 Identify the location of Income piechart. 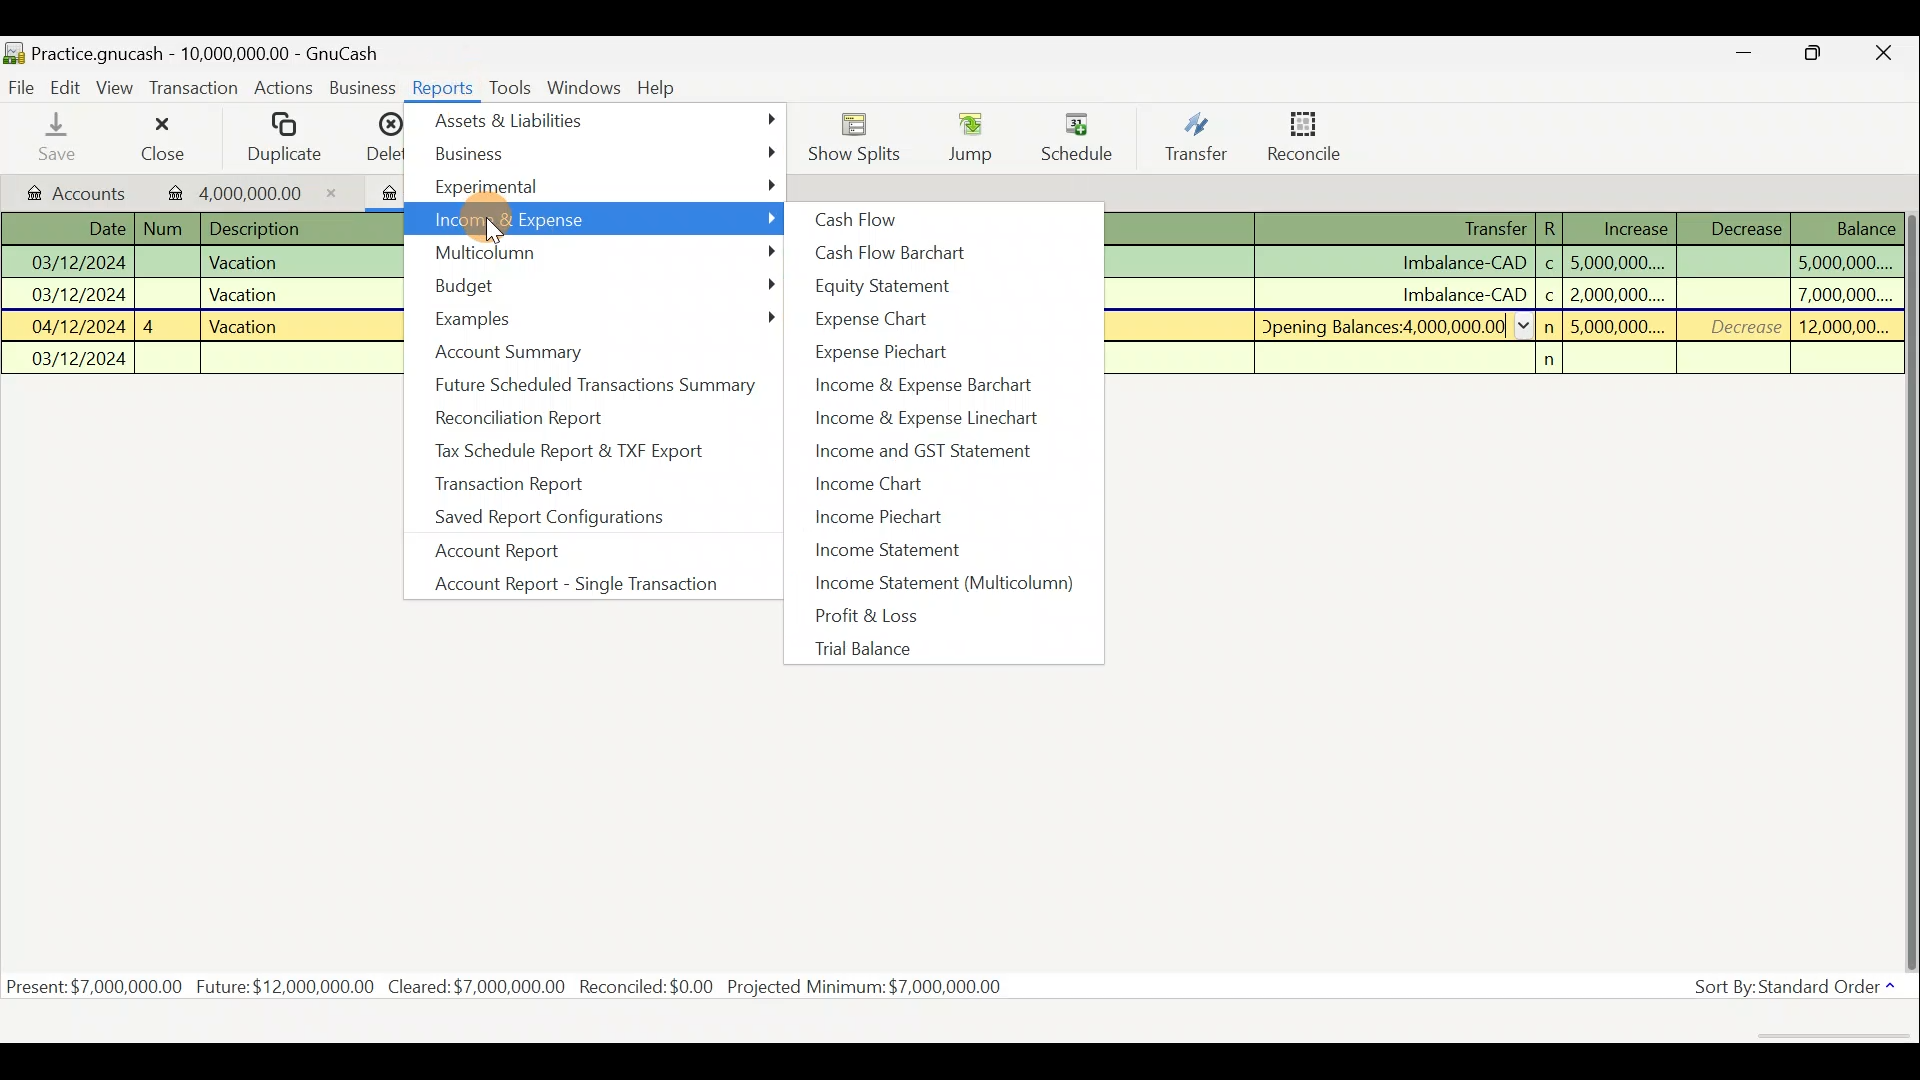
(917, 519).